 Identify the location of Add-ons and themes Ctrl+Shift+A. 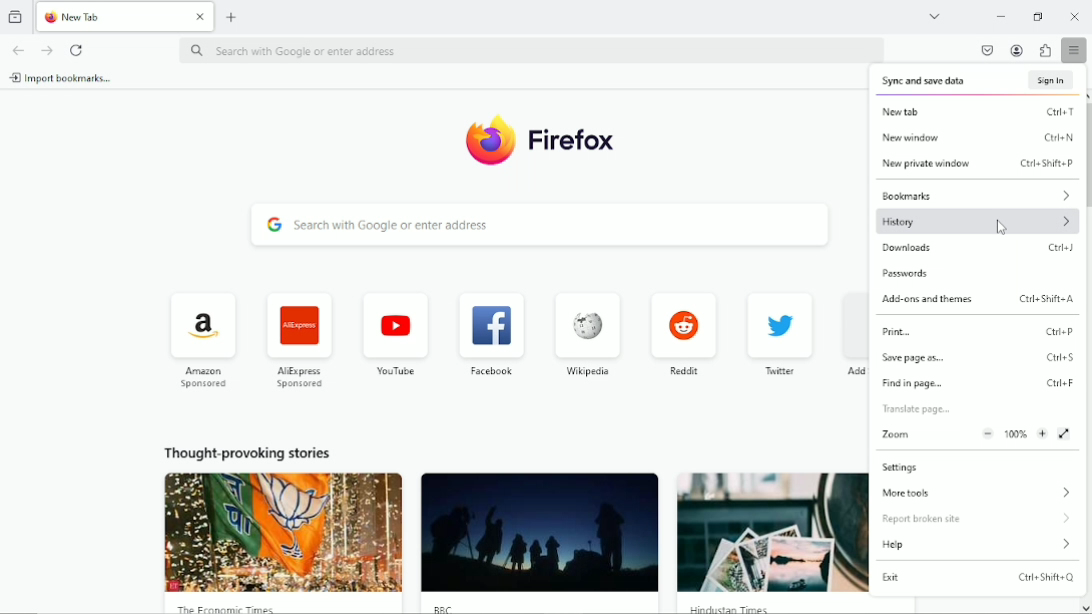
(975, 300).